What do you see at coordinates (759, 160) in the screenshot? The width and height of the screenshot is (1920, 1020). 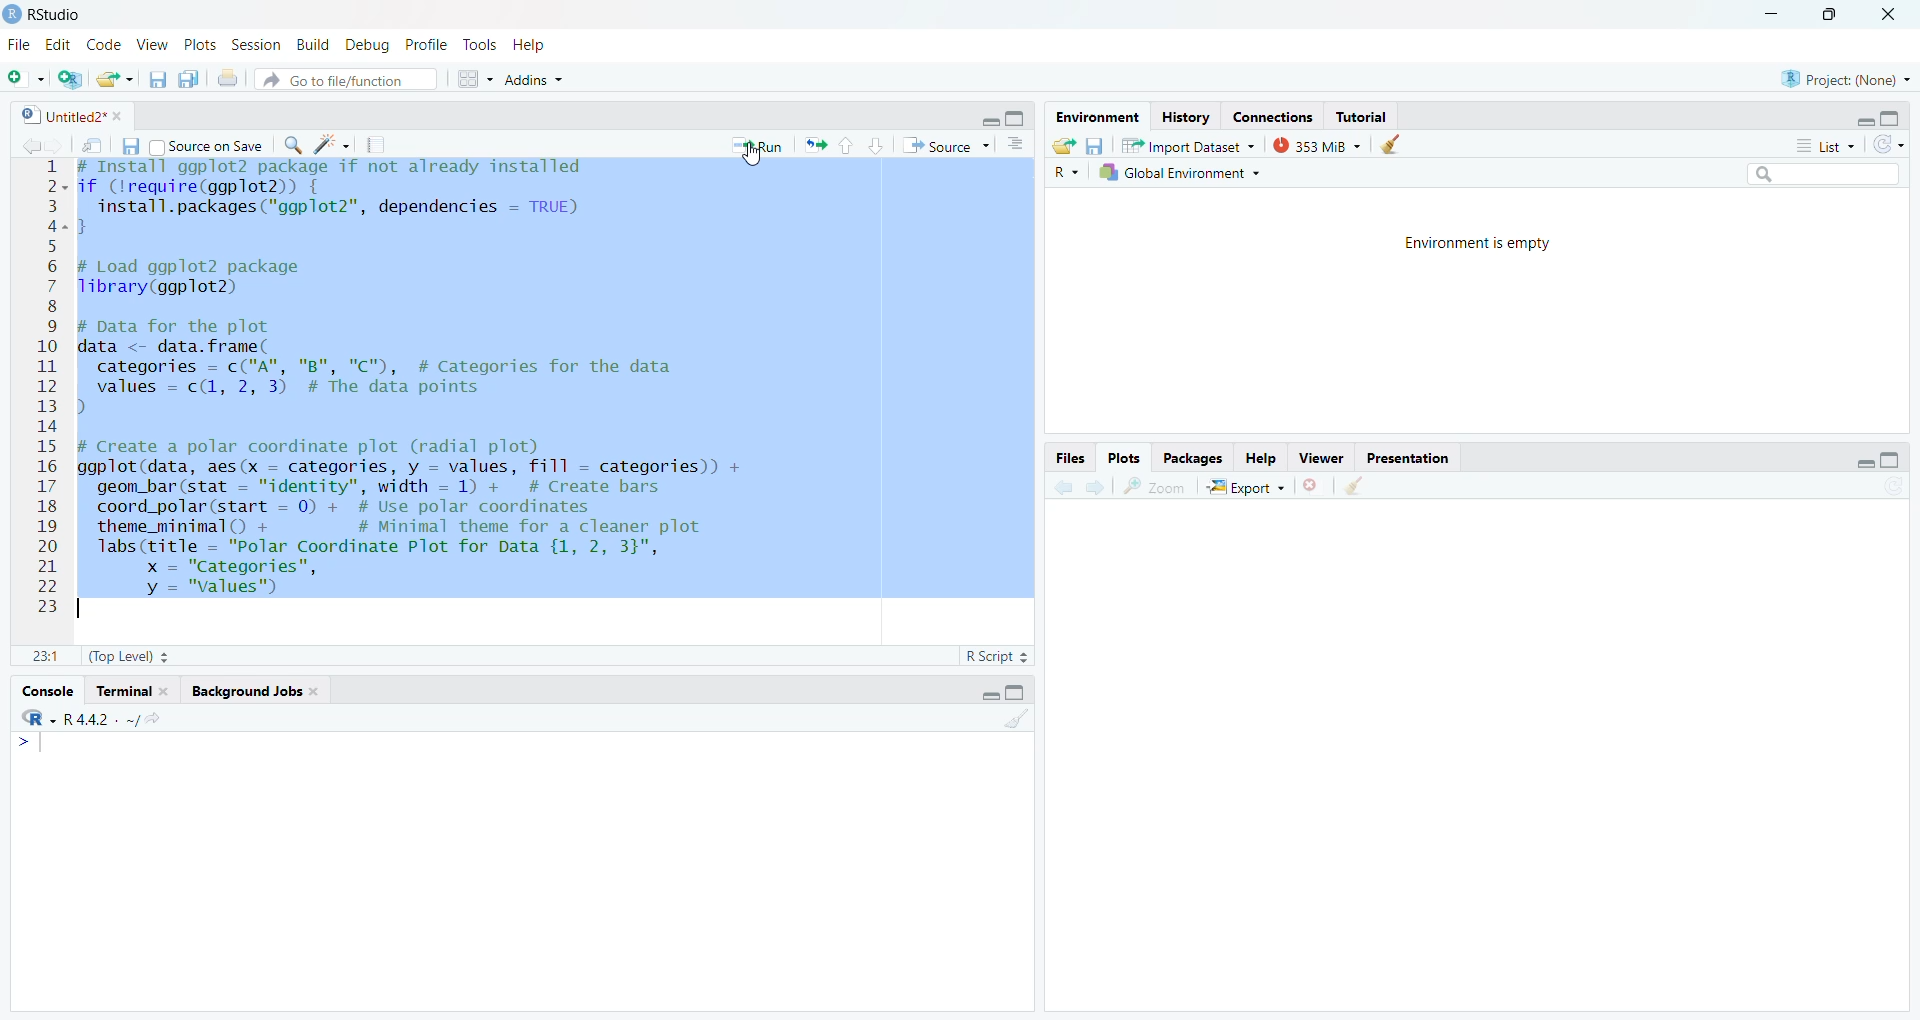 I see `cursor` at bounding box center [759, 160].